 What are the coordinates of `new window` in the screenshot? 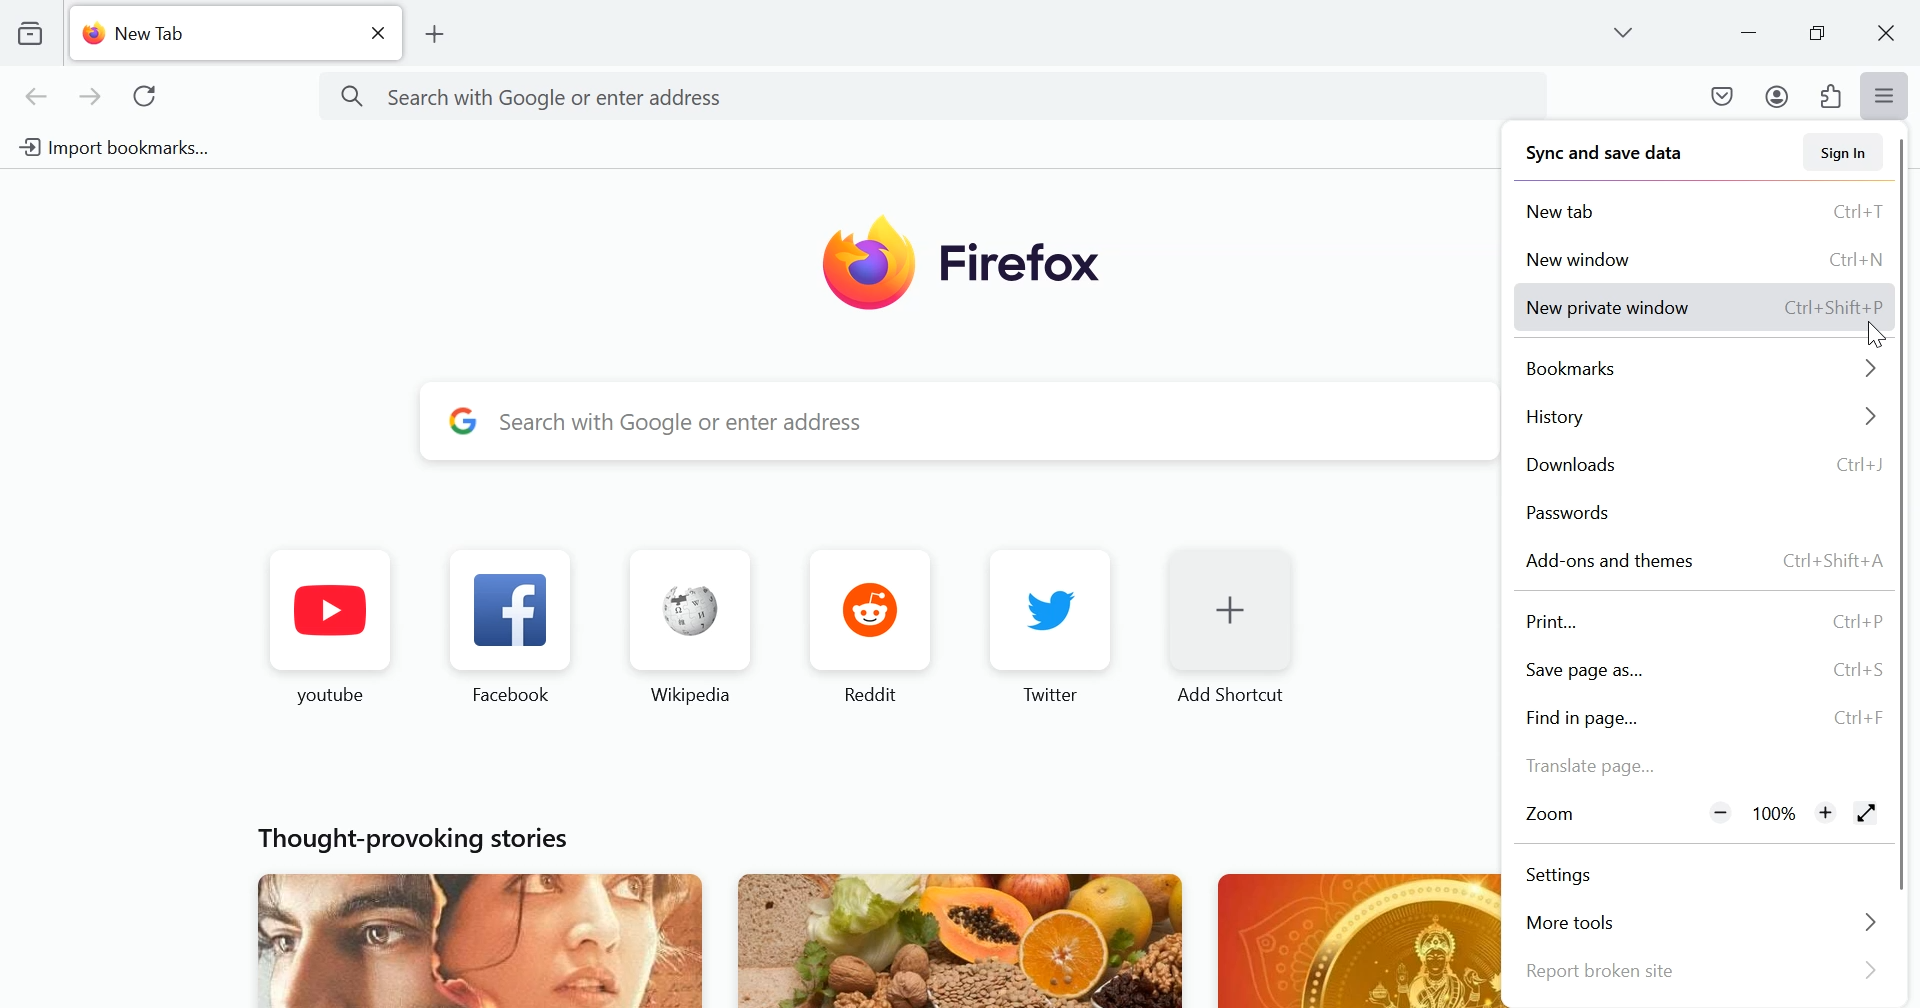 It's located at (1704, 256).